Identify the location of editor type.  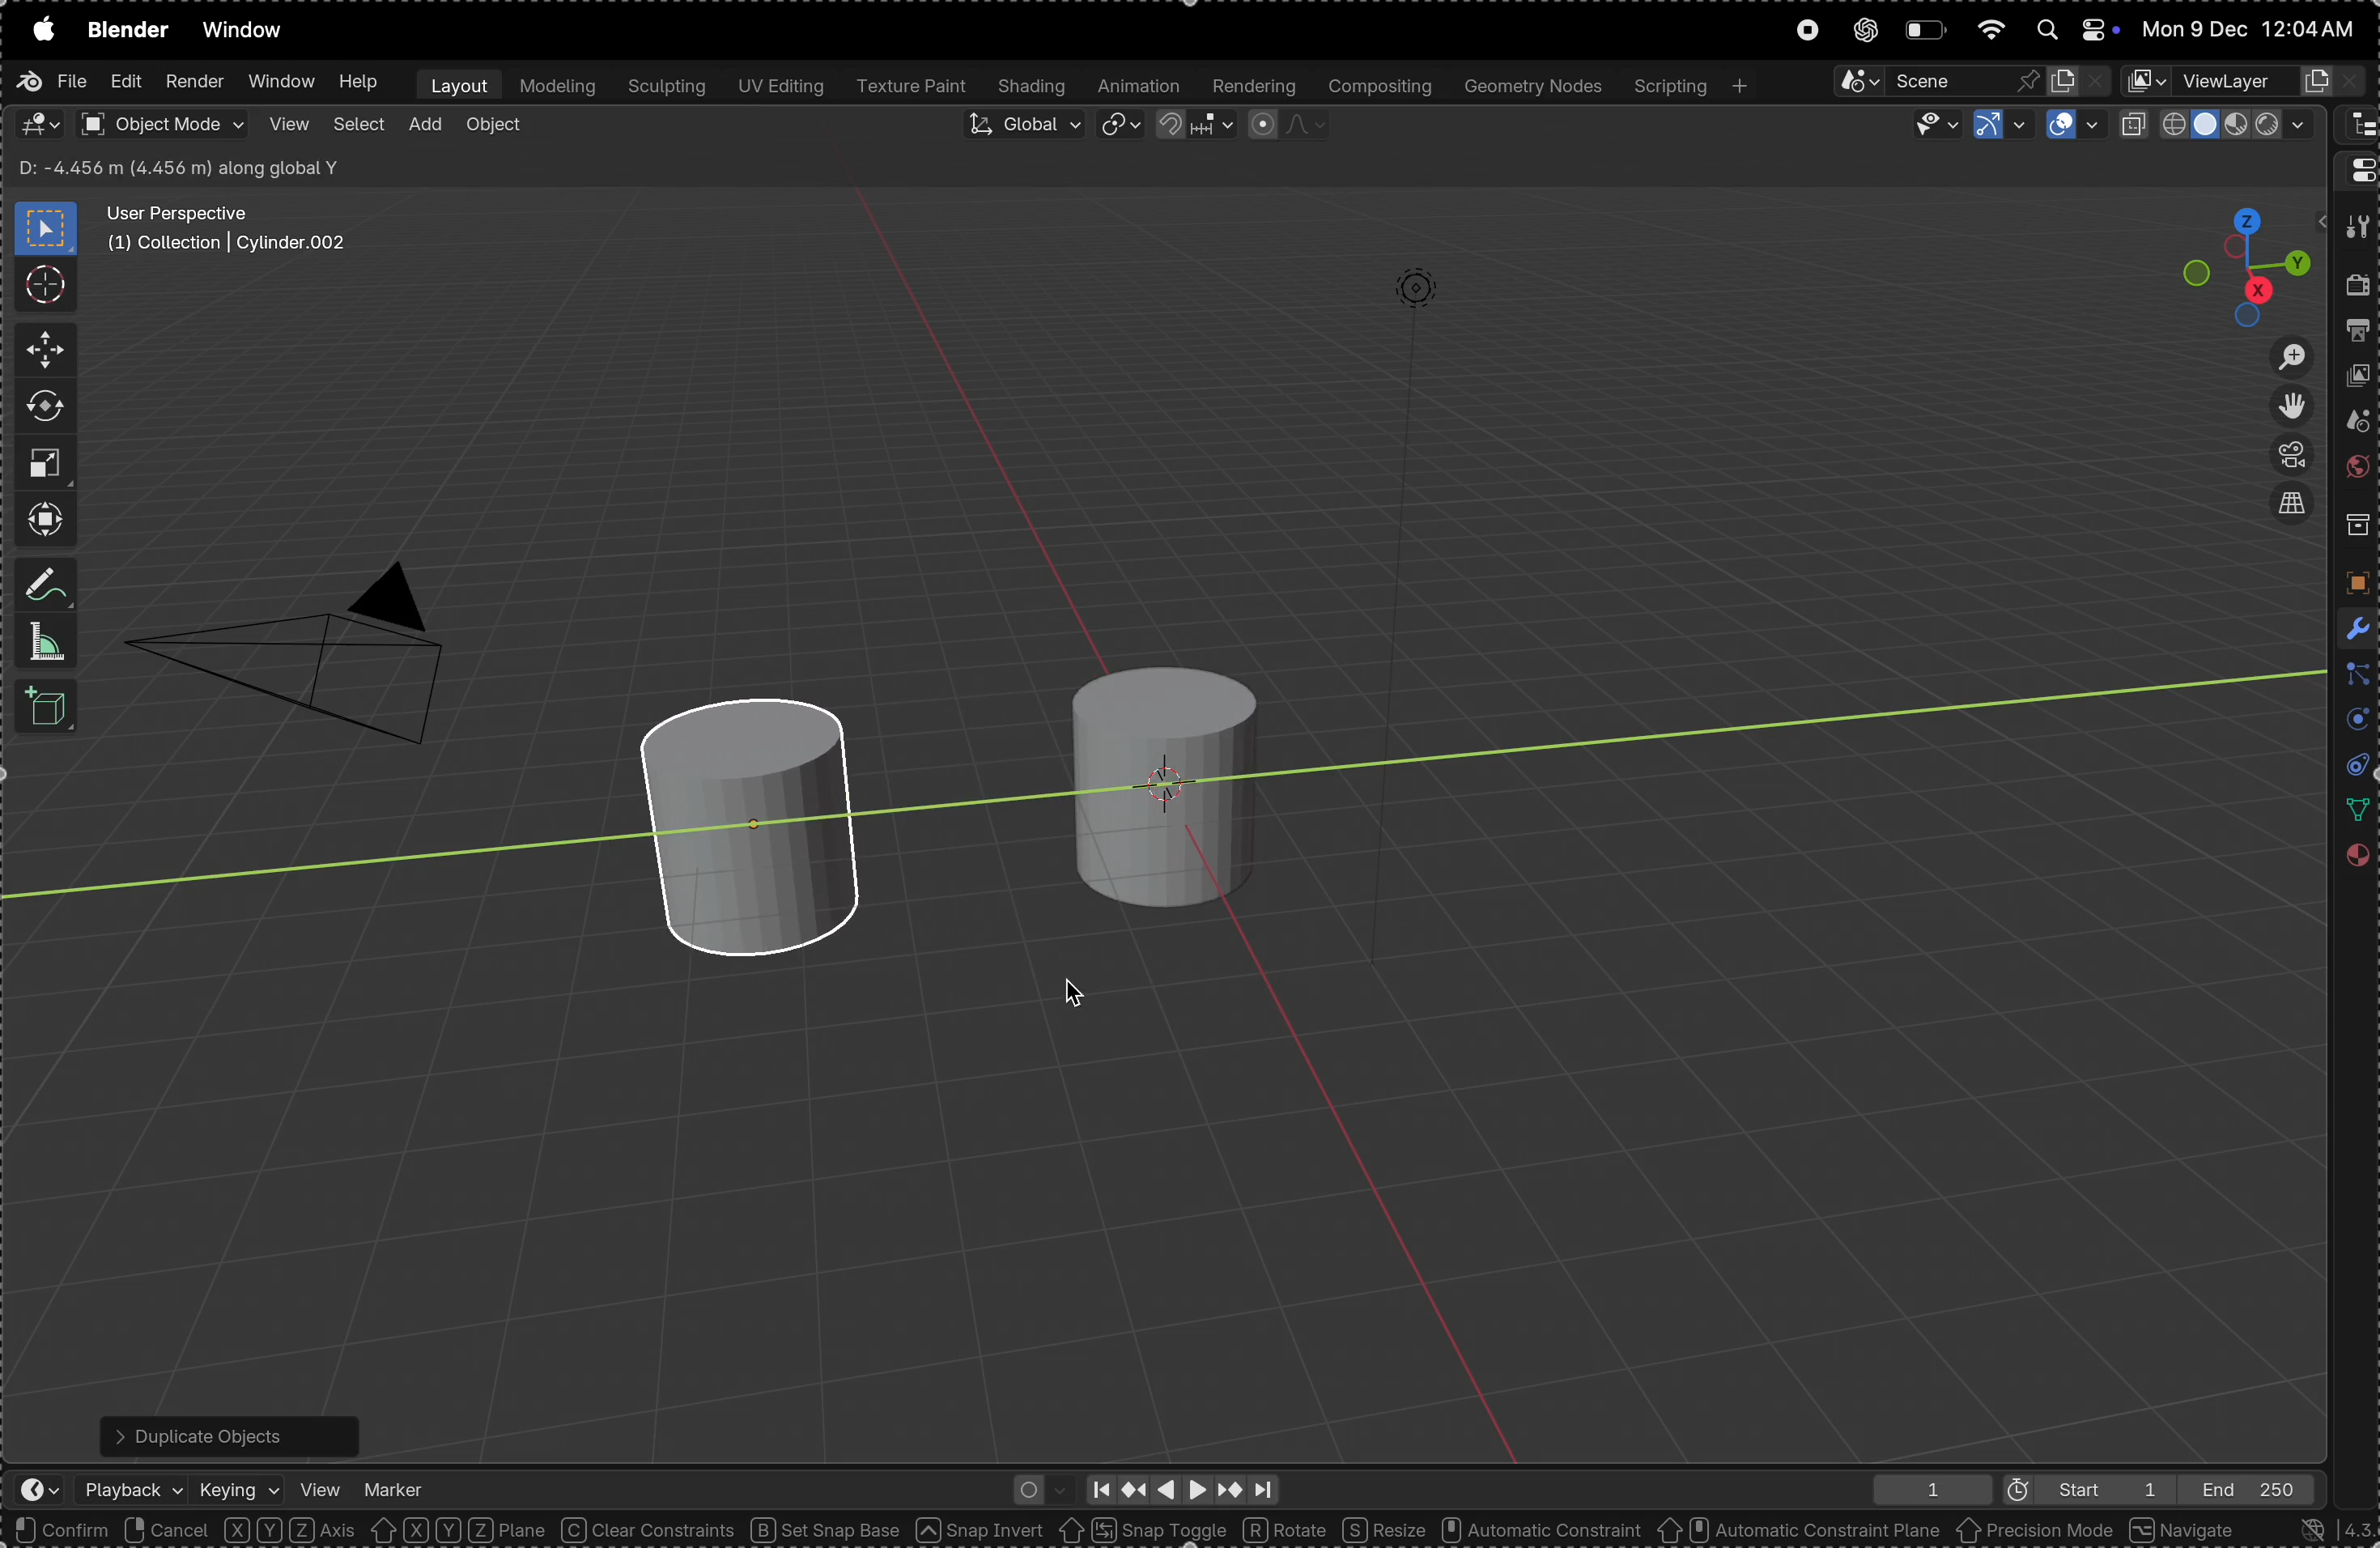
(29, 1492).